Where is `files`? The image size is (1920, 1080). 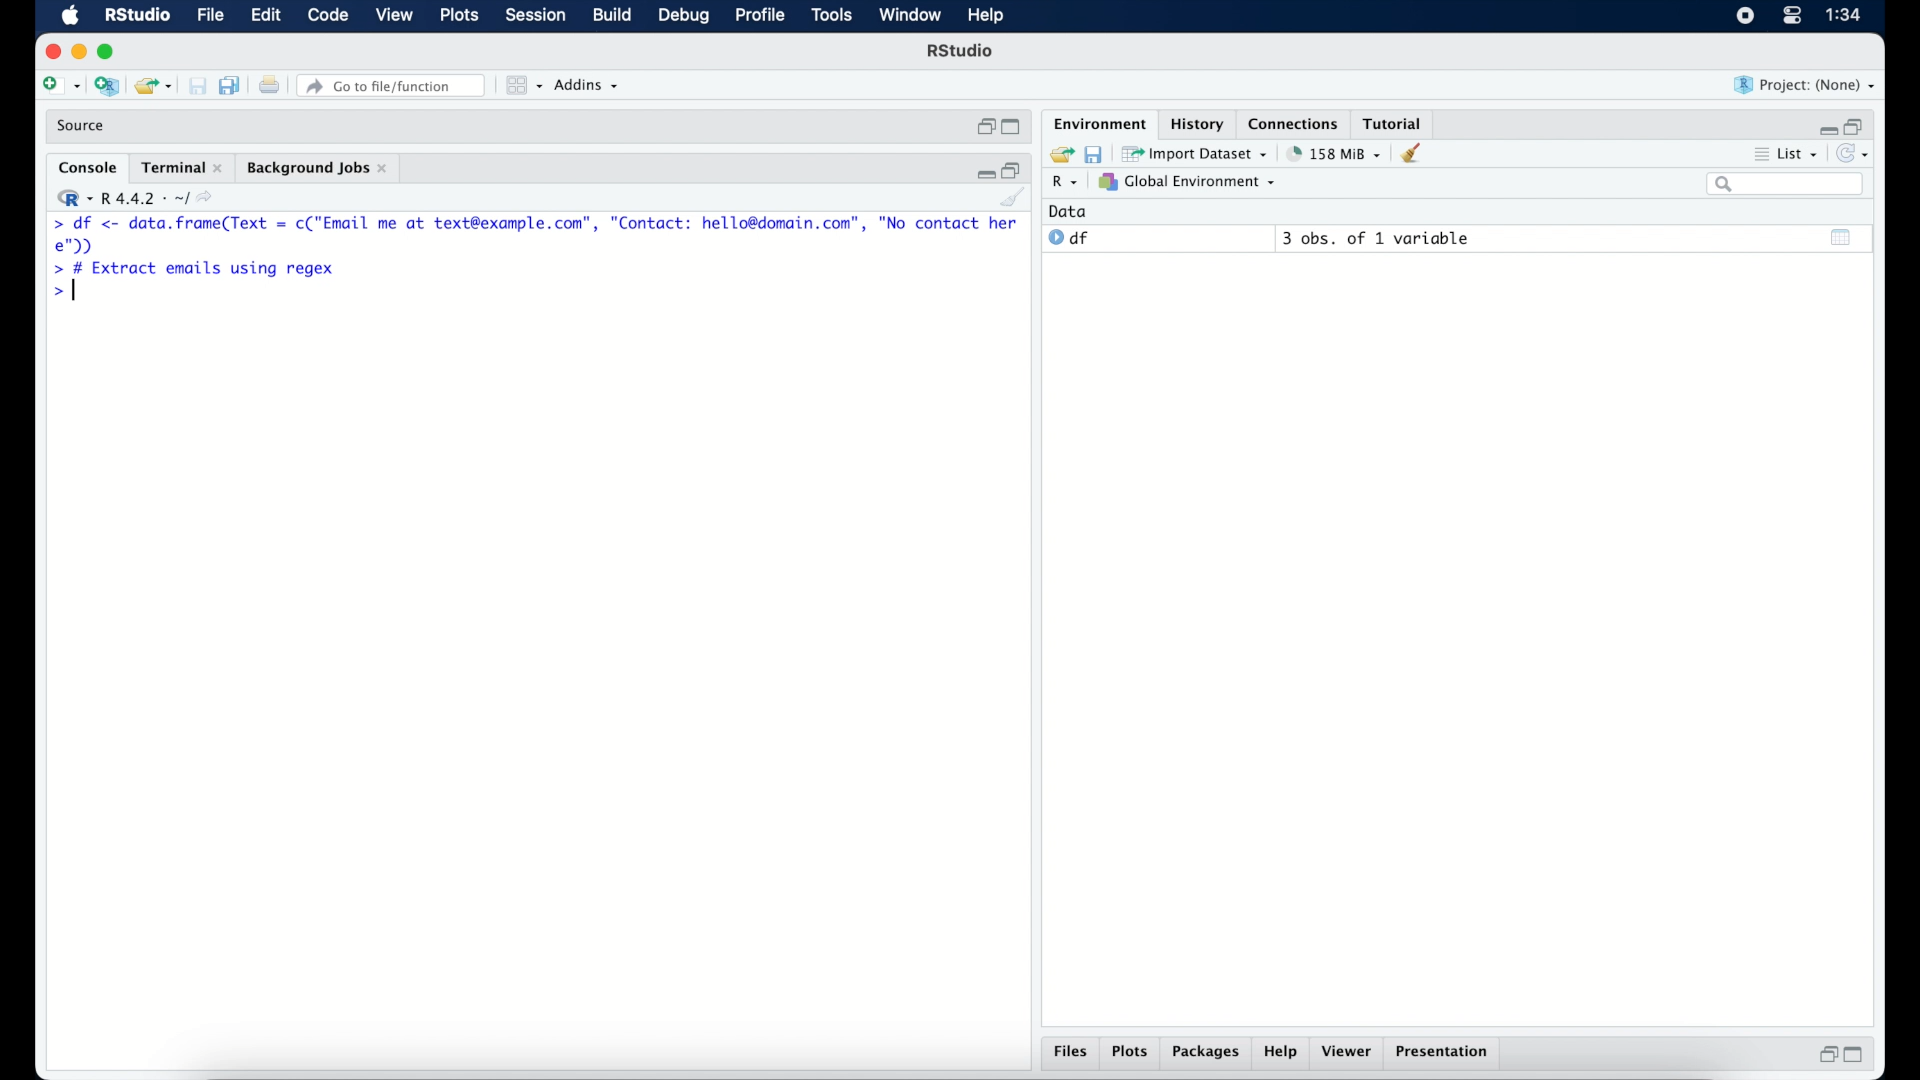 files is located at coordinates (1068, 1051).